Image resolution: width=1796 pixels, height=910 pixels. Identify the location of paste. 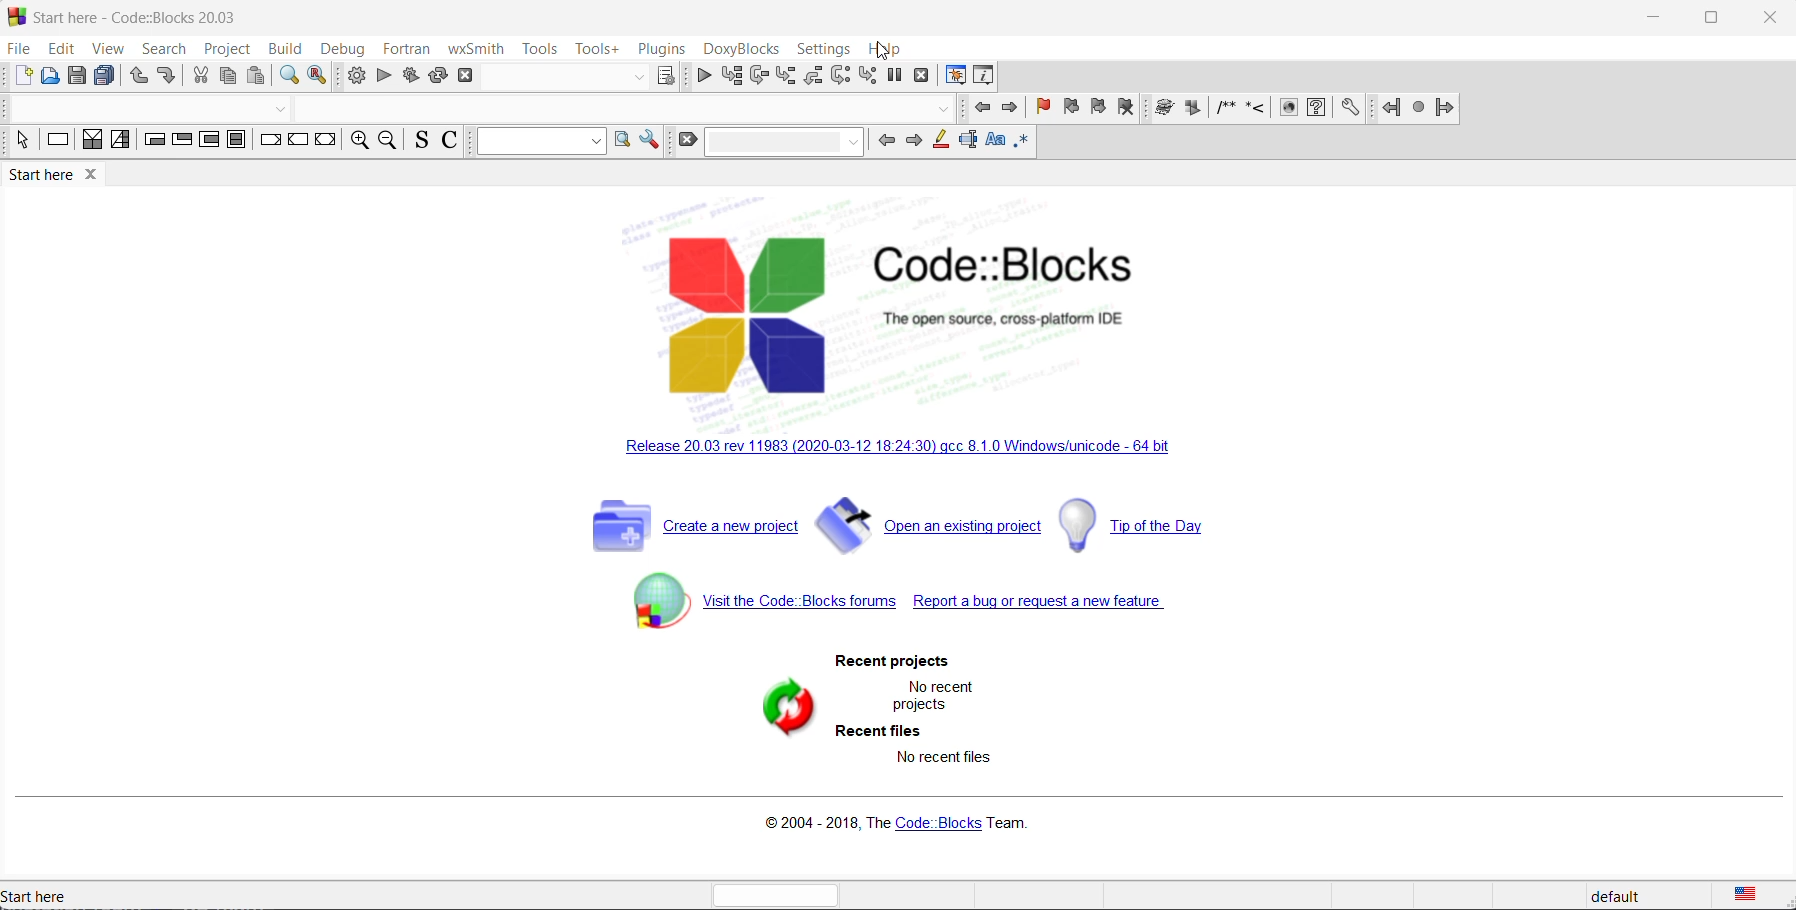
(257, 77).